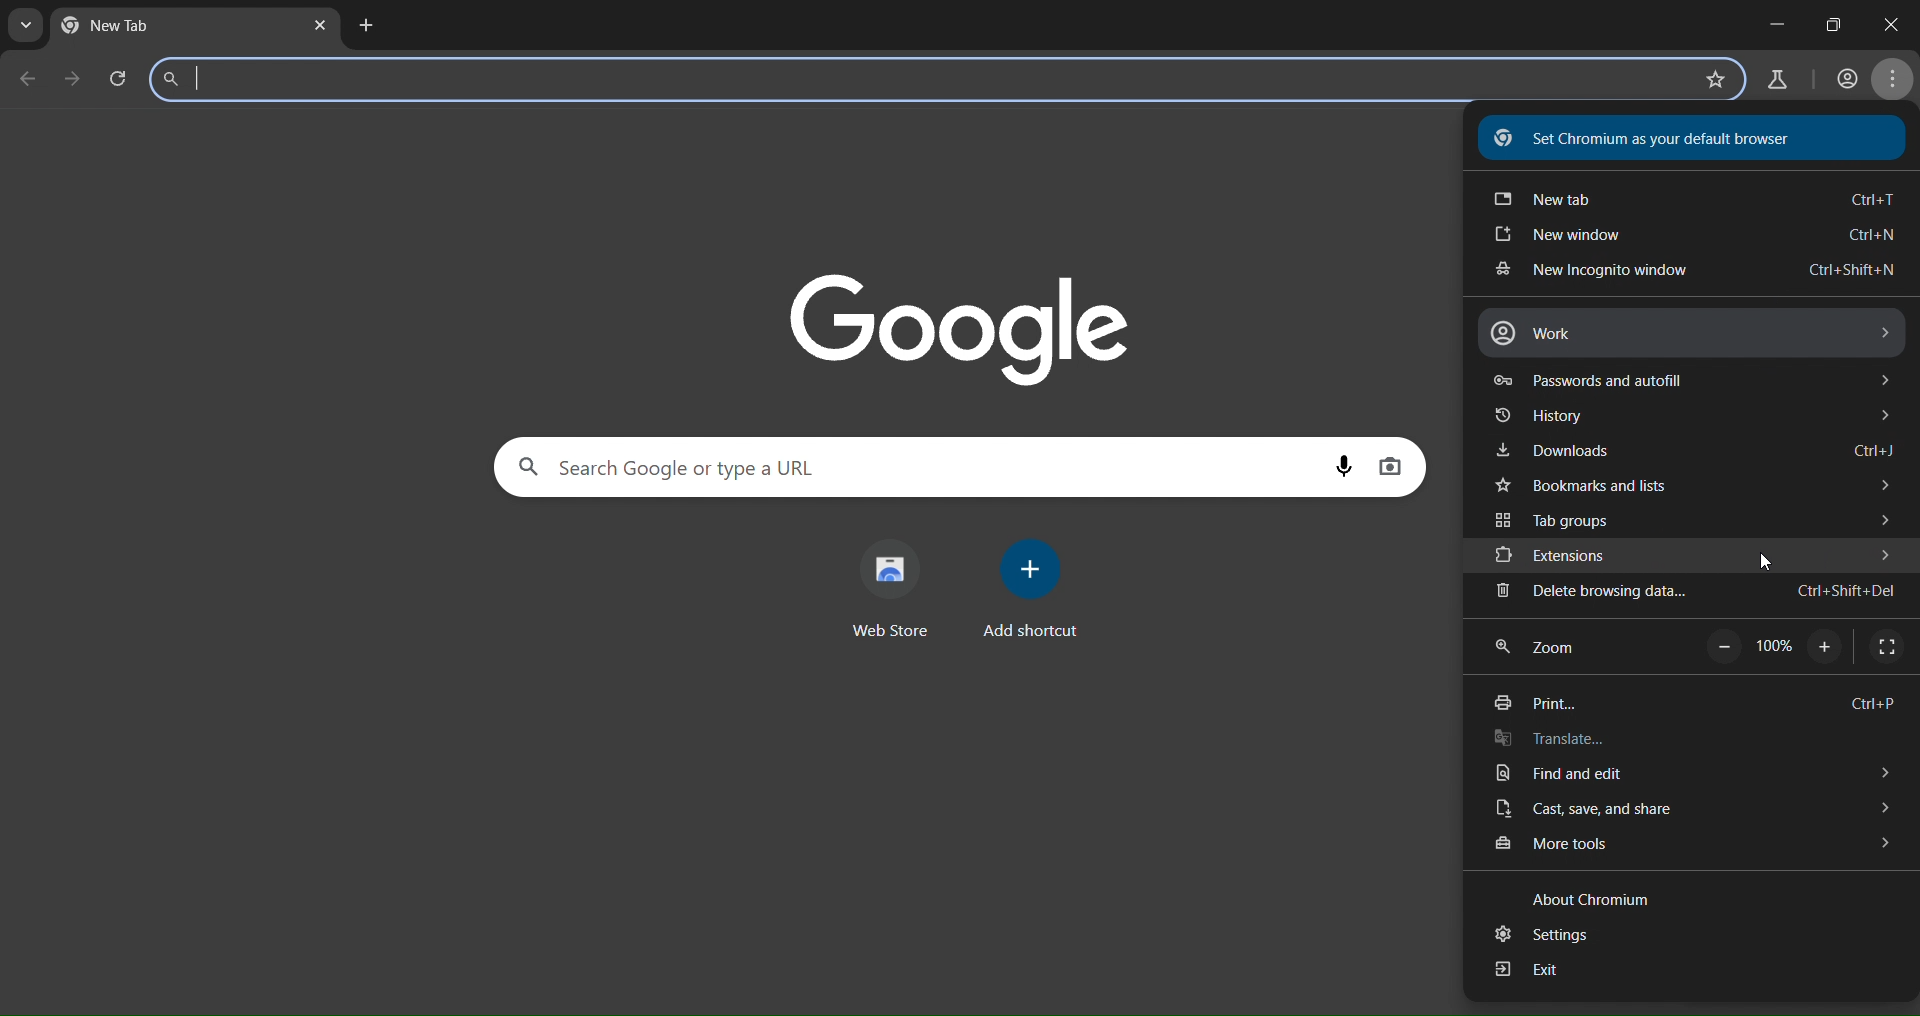 This screenshot has width=1920, height=1016. What do you see at coordinates (1700, 812) in the screenshot?
I see `cast save and share` at bounding box center [1700, 812].